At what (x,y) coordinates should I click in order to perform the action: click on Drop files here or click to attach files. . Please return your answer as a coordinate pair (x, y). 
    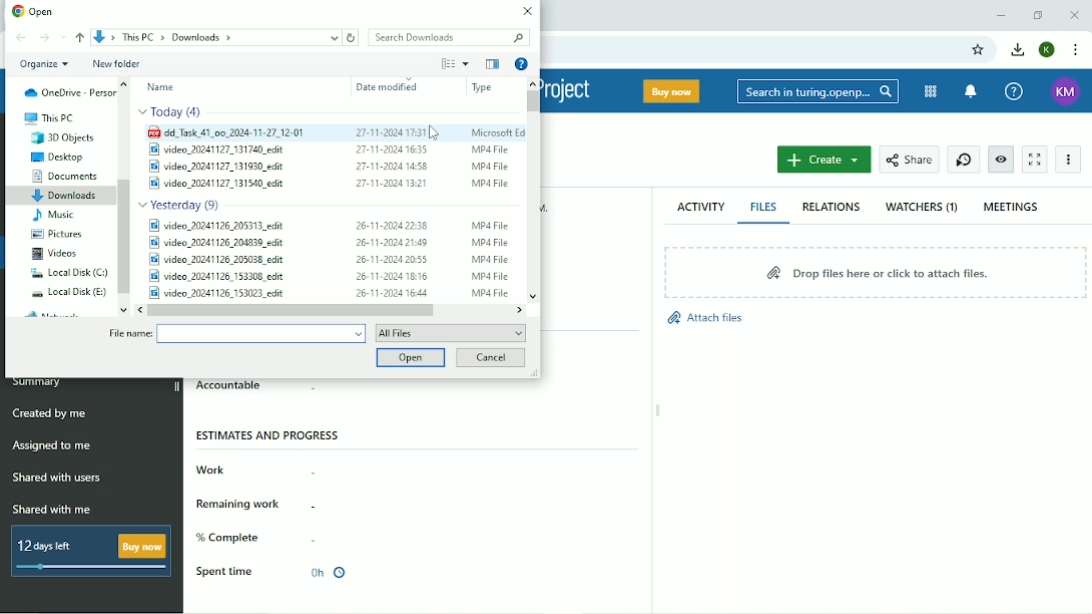
    Looking at the image, I should click on (875, 272).